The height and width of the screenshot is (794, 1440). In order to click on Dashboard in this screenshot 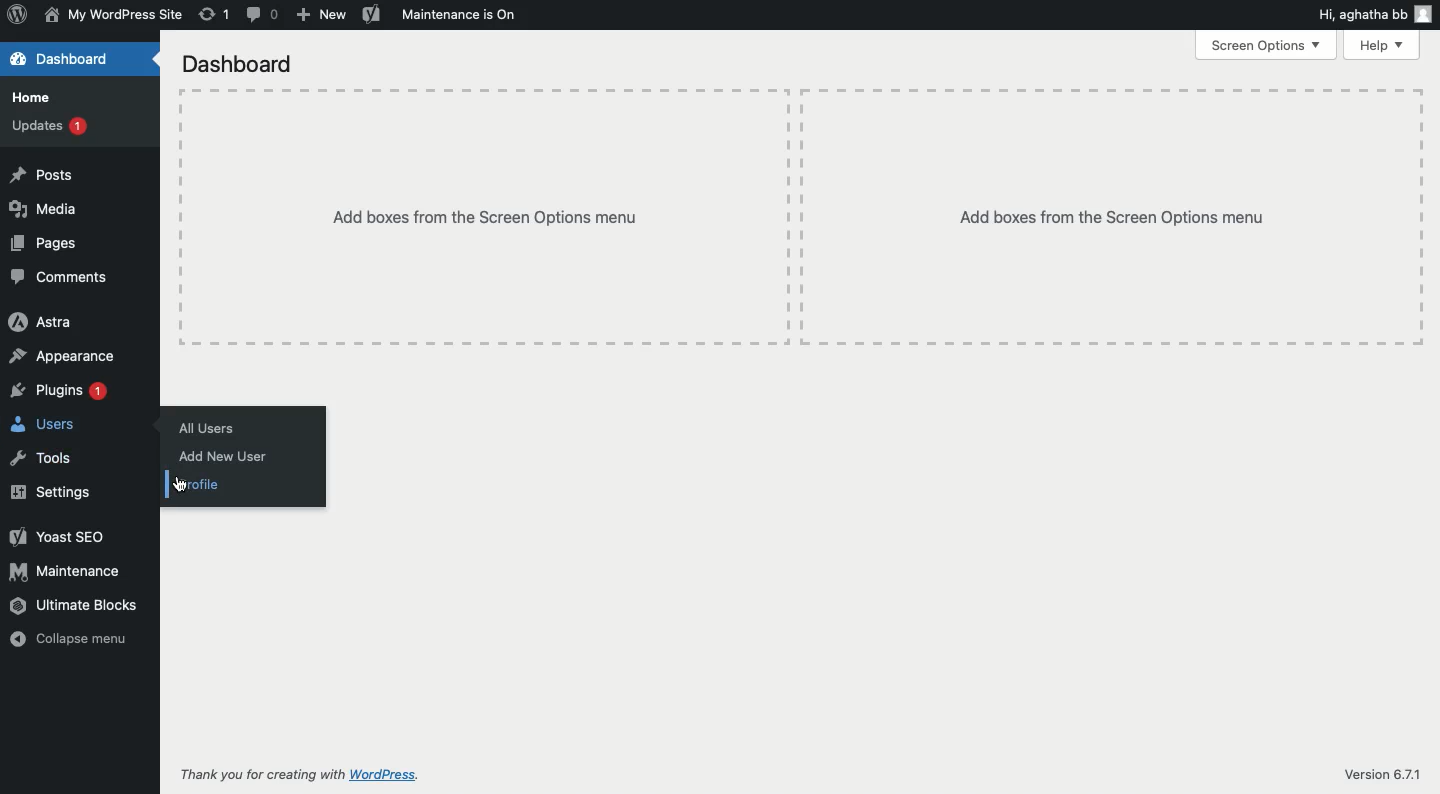, I will do `click(60, 59)`.